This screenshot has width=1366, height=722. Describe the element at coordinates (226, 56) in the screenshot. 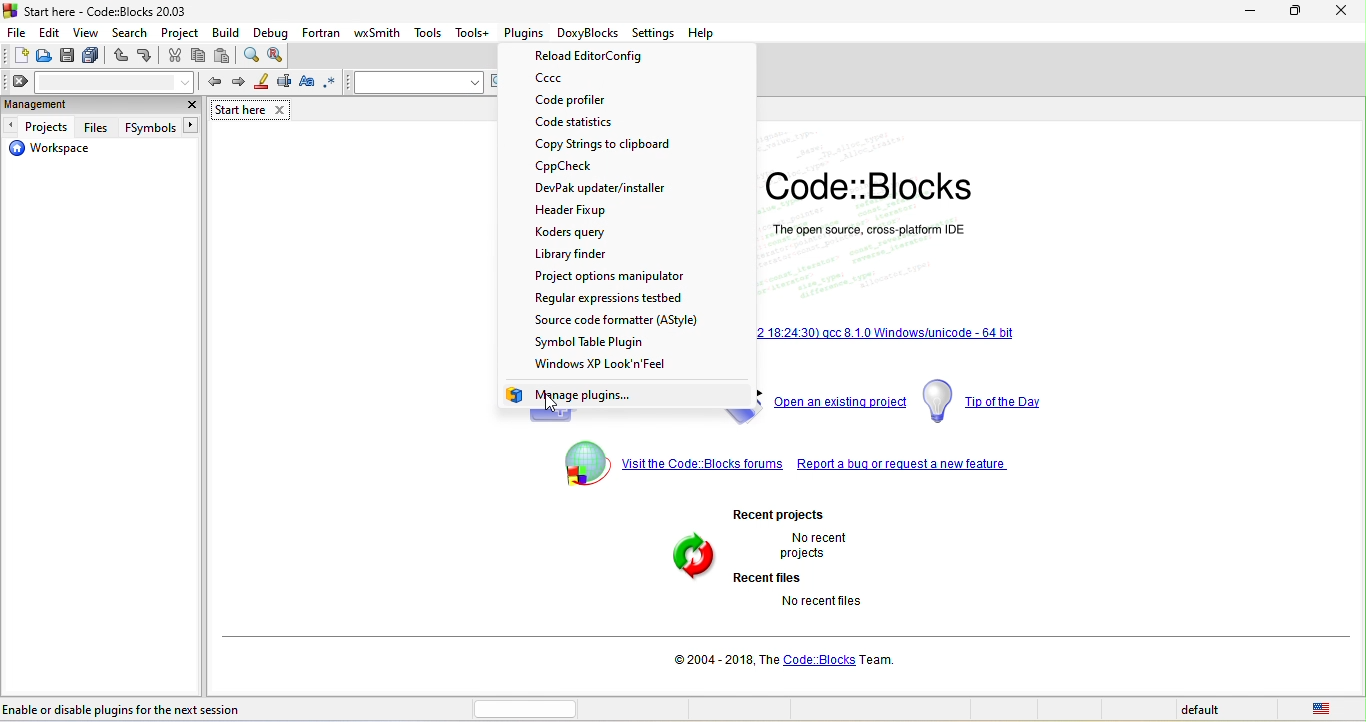

I see `paste` at that location.